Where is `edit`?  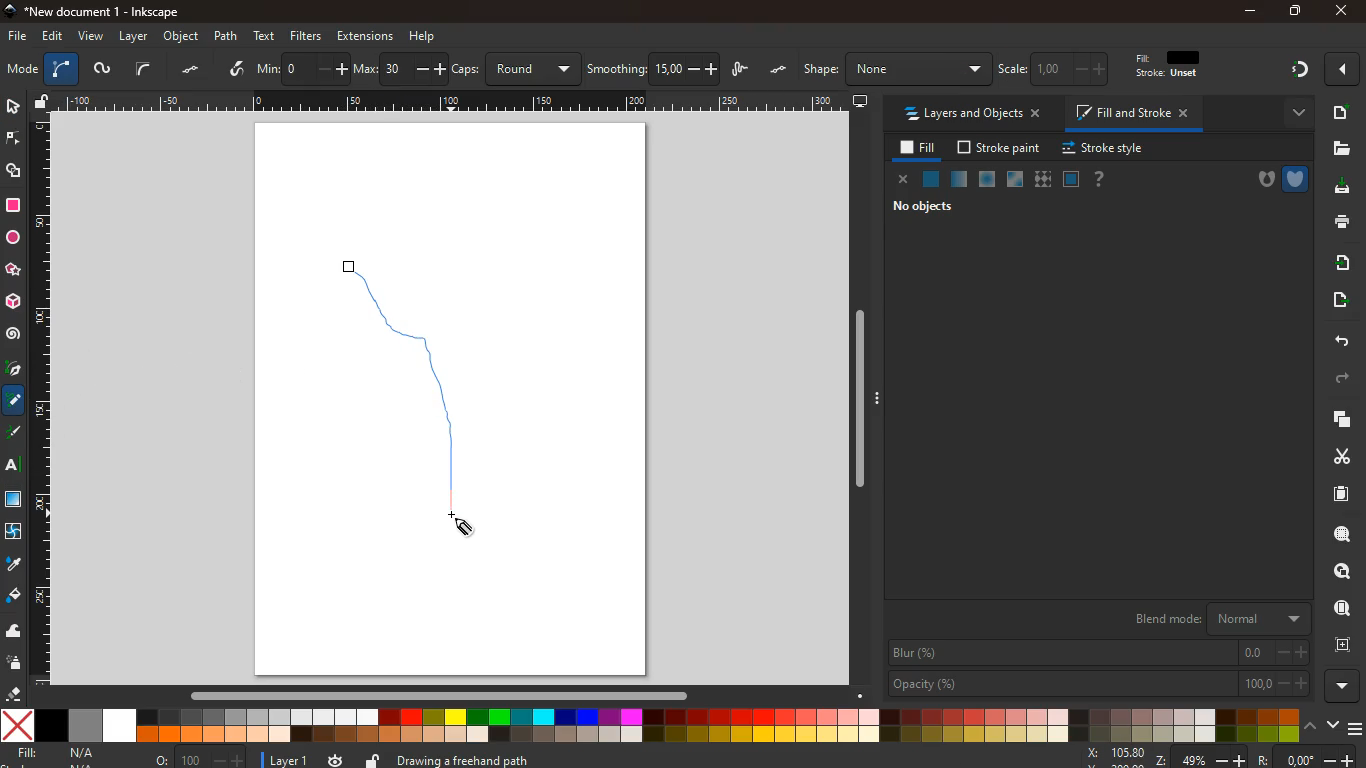
edit is located at coordinates (1163, 69).